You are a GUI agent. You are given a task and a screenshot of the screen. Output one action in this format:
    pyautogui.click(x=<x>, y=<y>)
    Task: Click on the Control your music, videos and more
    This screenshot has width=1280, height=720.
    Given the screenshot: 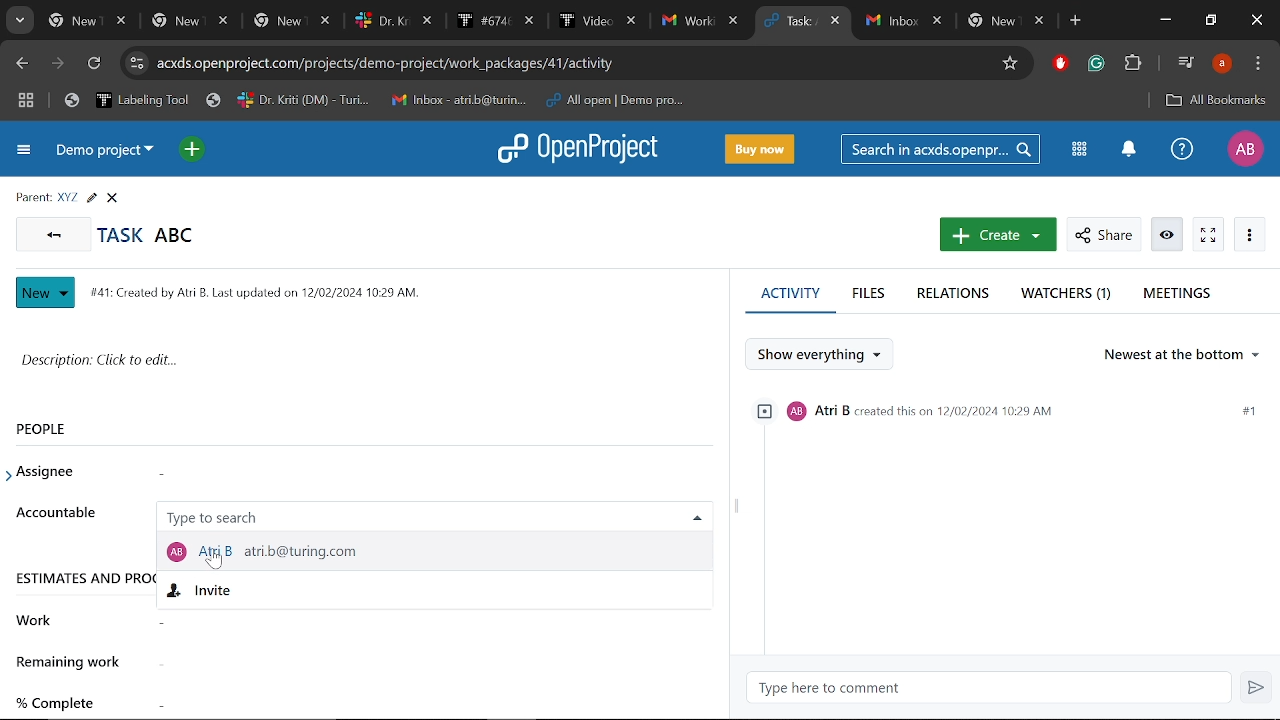 What is the action you would take?
    pyautogui.click(x=1184, y=63)
    